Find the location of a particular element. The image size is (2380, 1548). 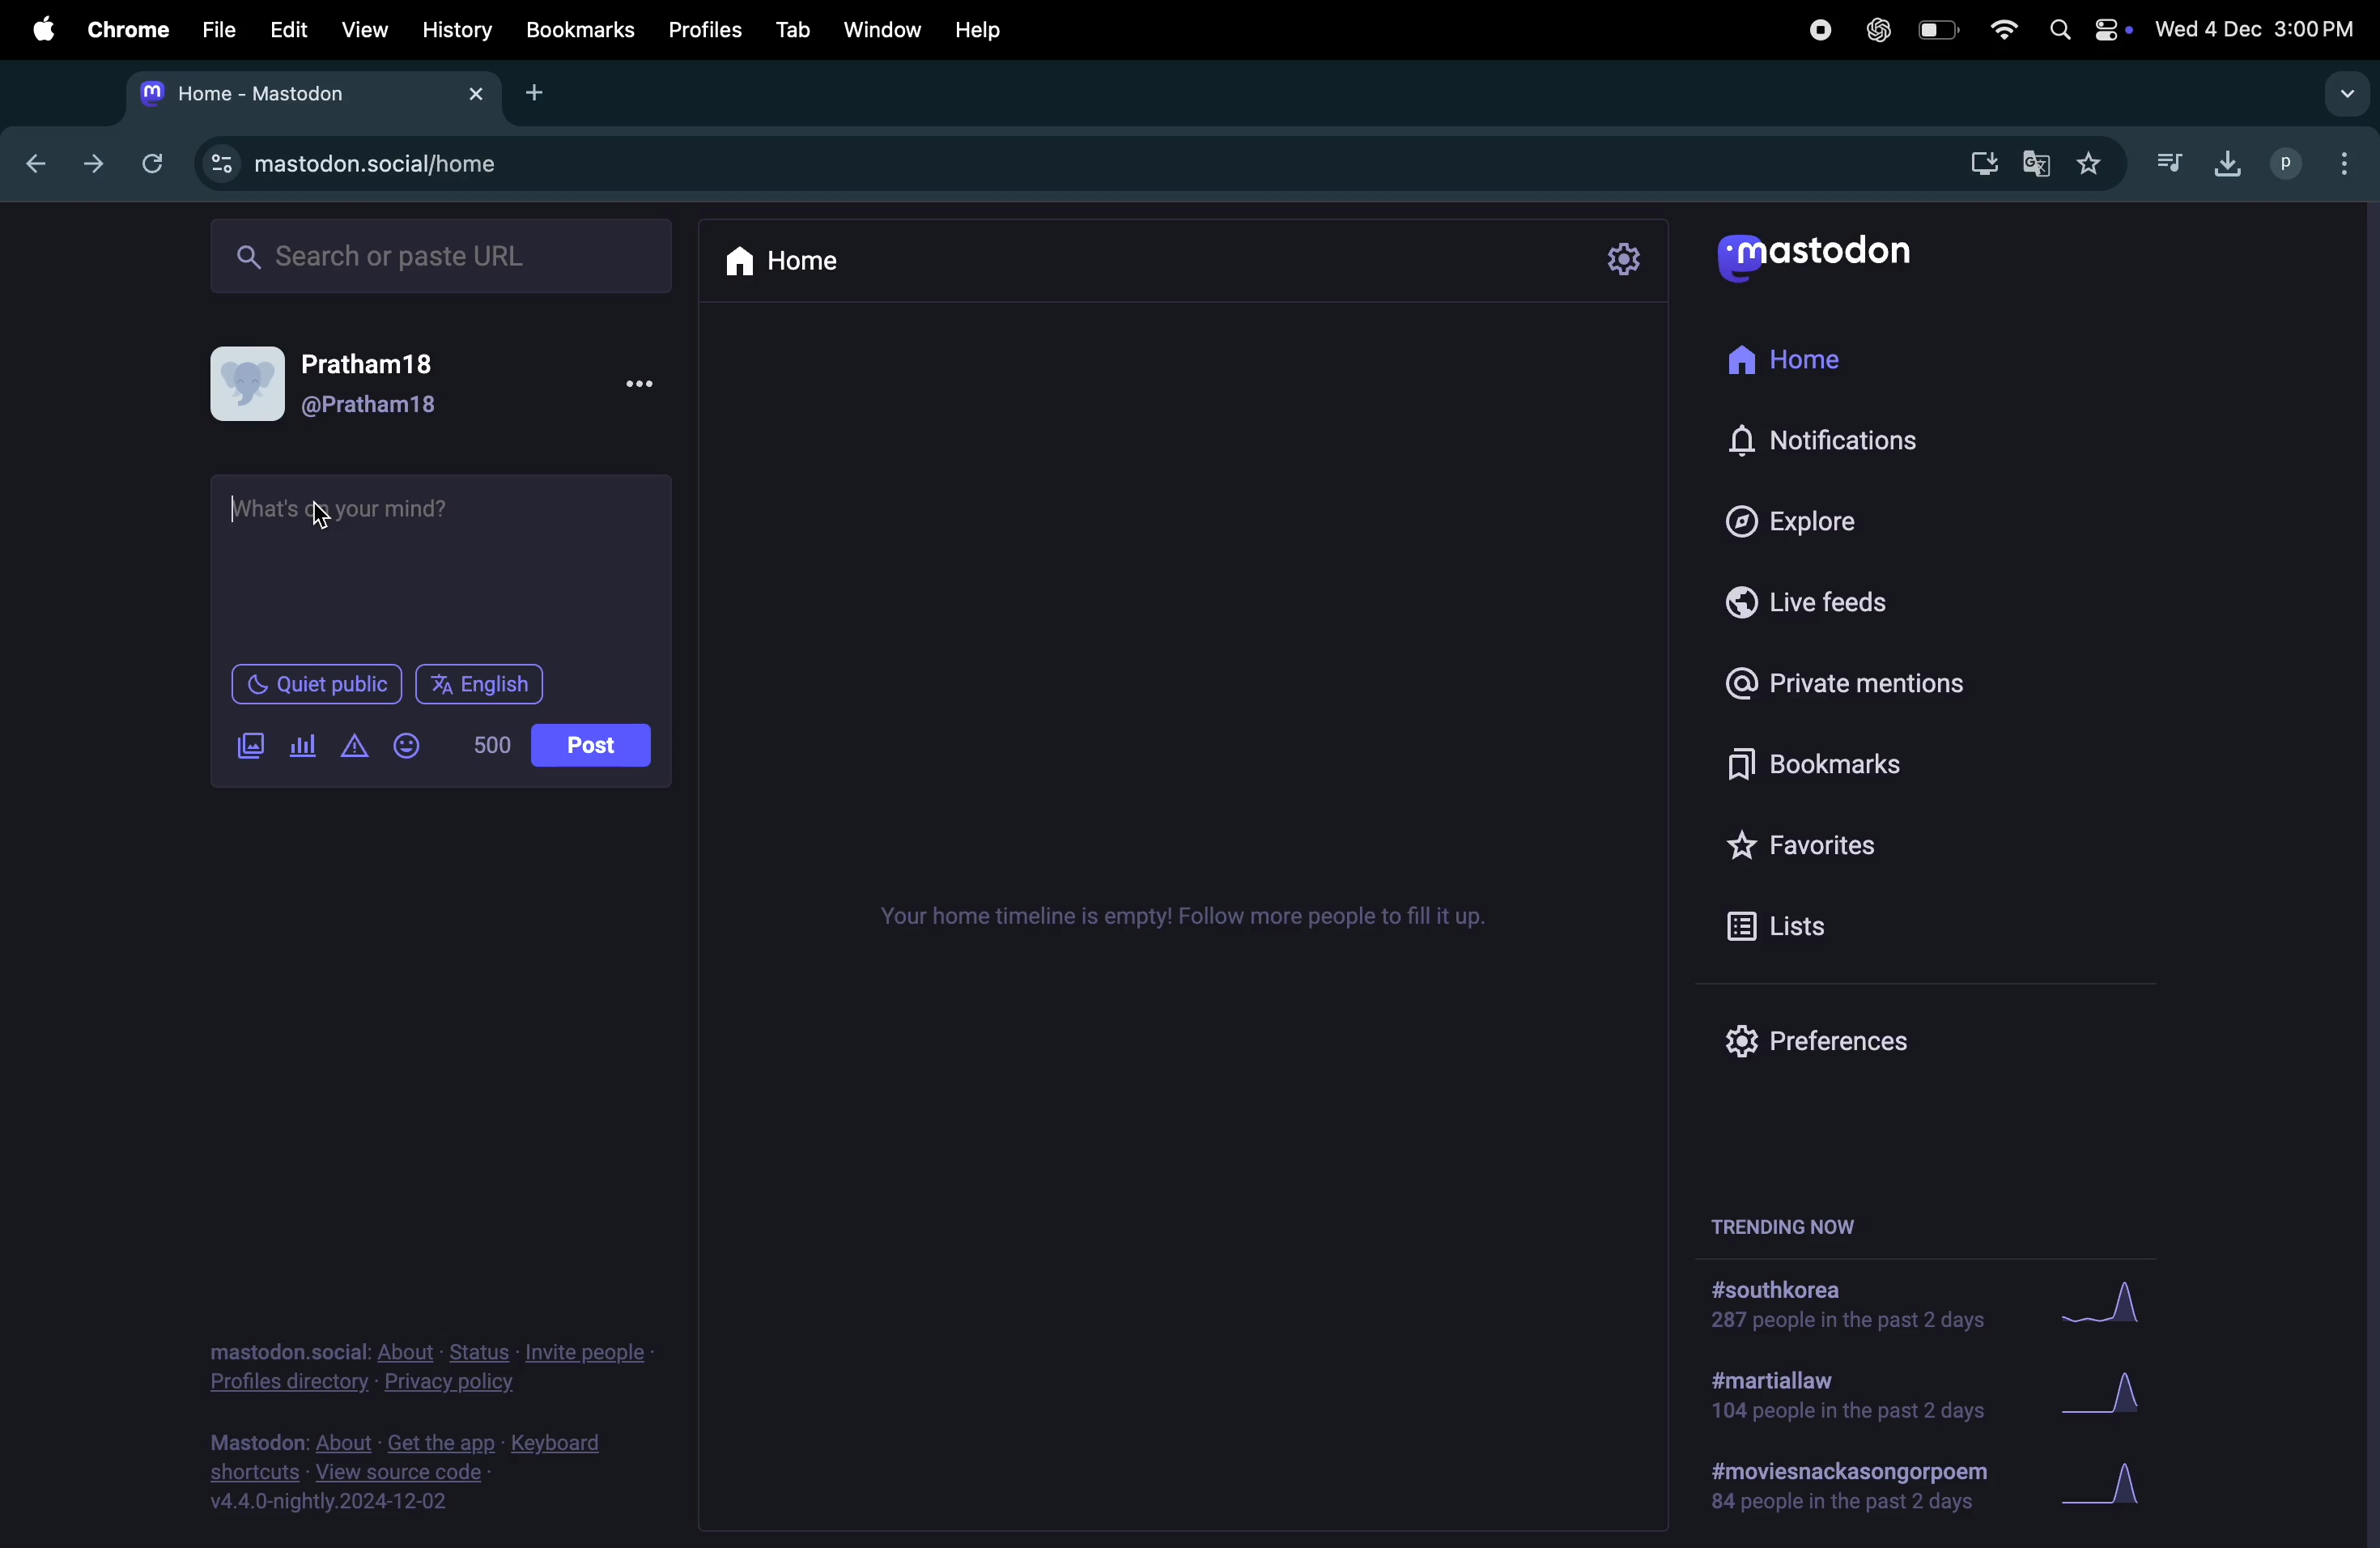

profiles is located at coordinates (2309, 164).